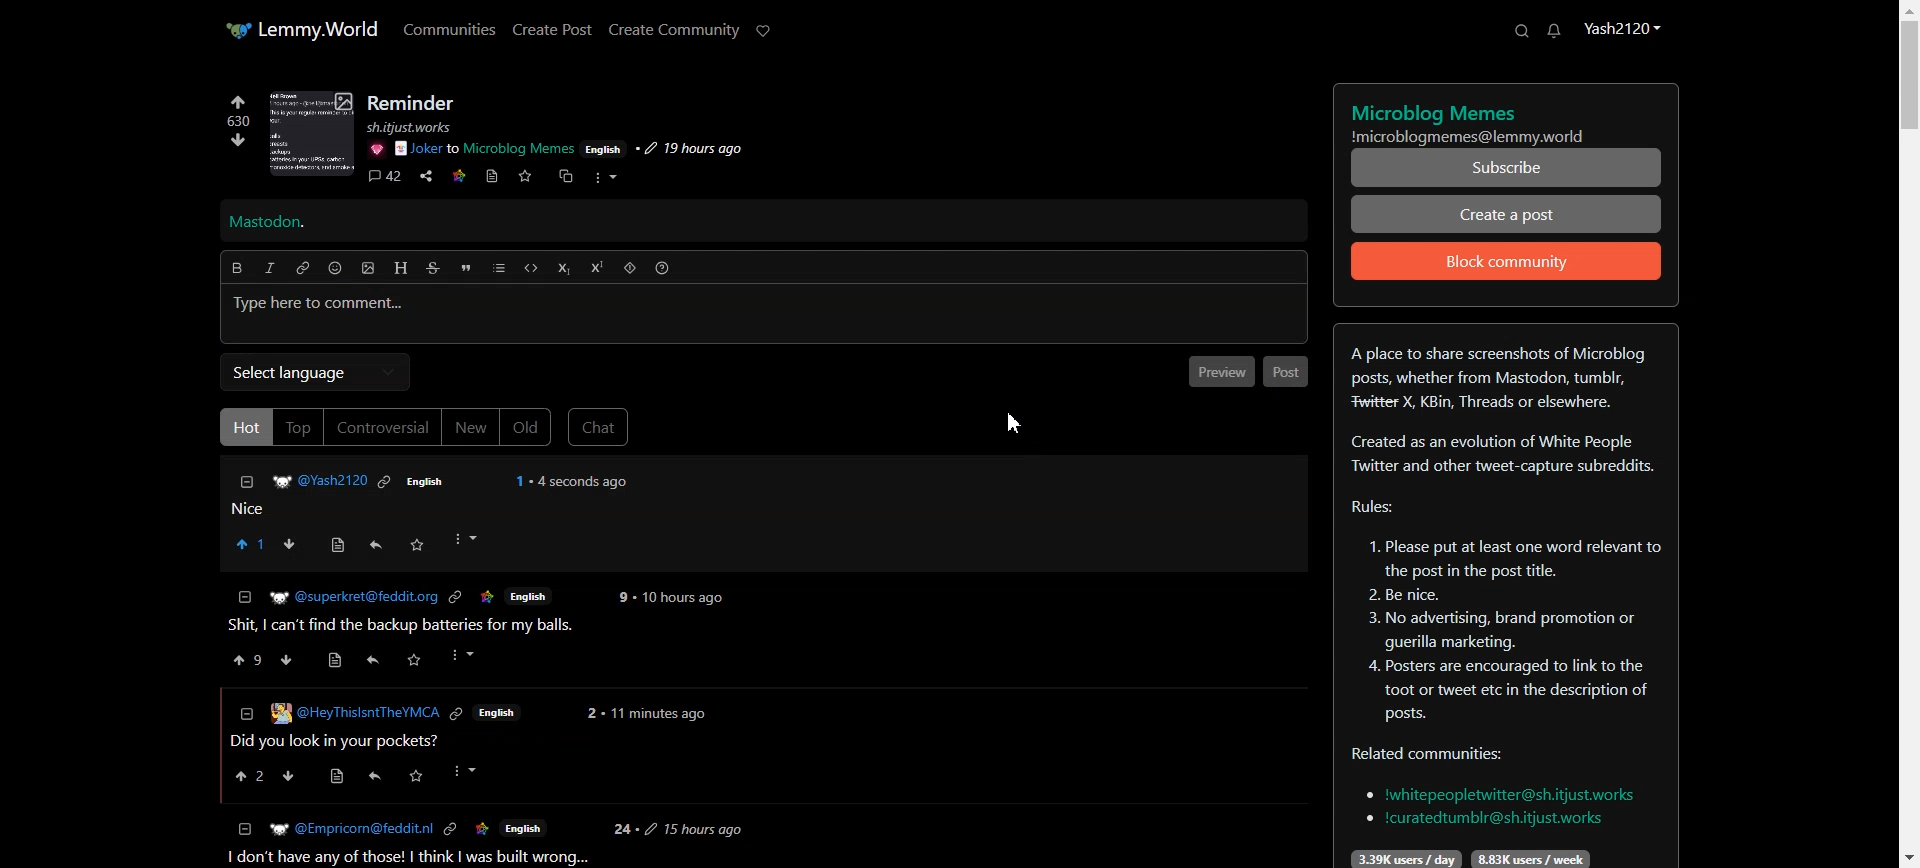 The height and width of the screenshot is (868, 1920). I want to click on Communities, so click(450, 28).